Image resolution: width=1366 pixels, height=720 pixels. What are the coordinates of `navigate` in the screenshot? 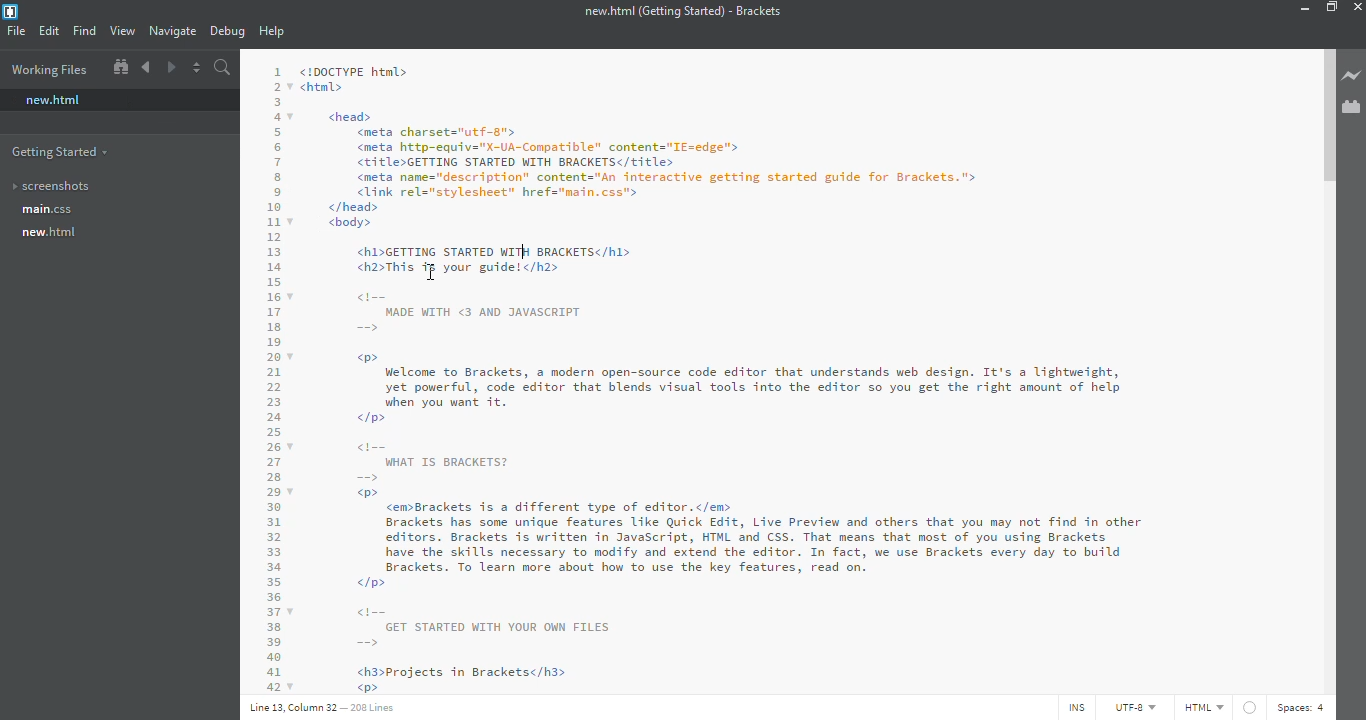 It's located at (174, 30).